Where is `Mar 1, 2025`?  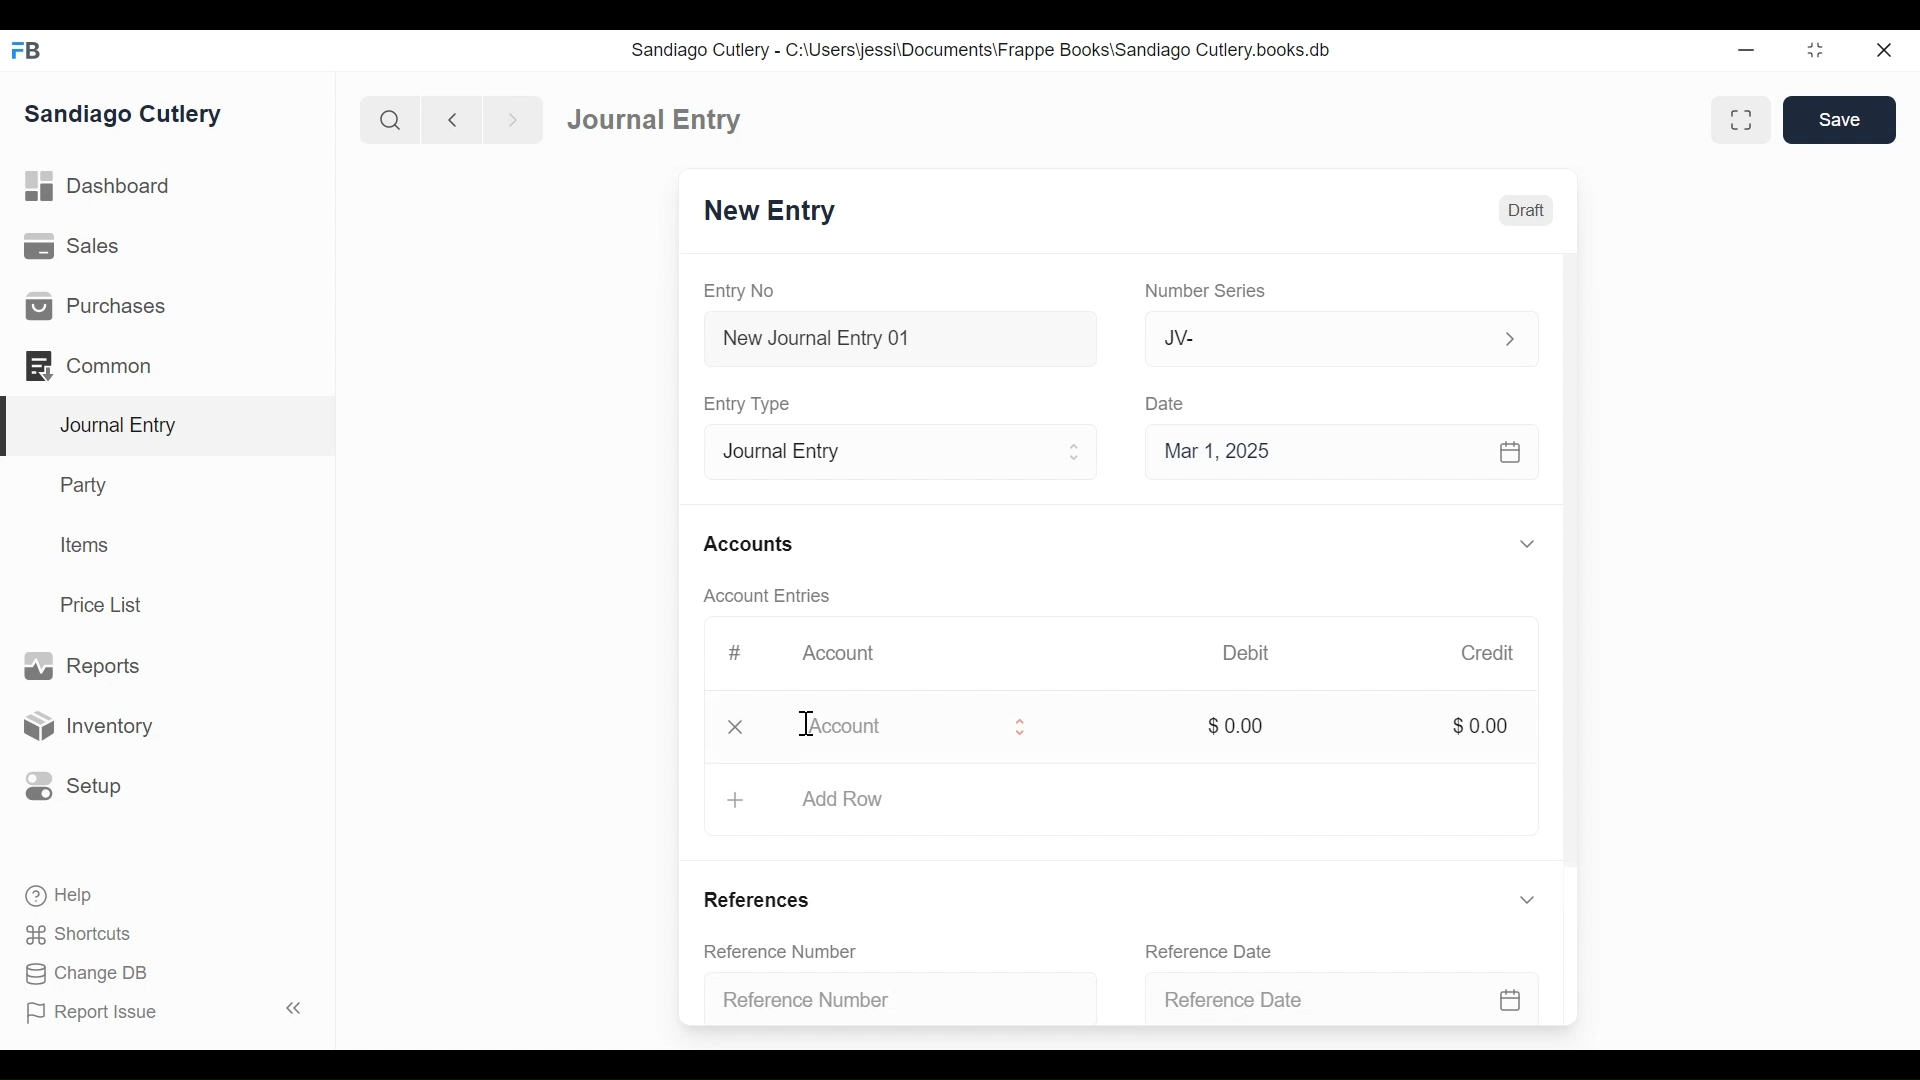
Mar 1, 2025 is located at coordinates (1342, 450).